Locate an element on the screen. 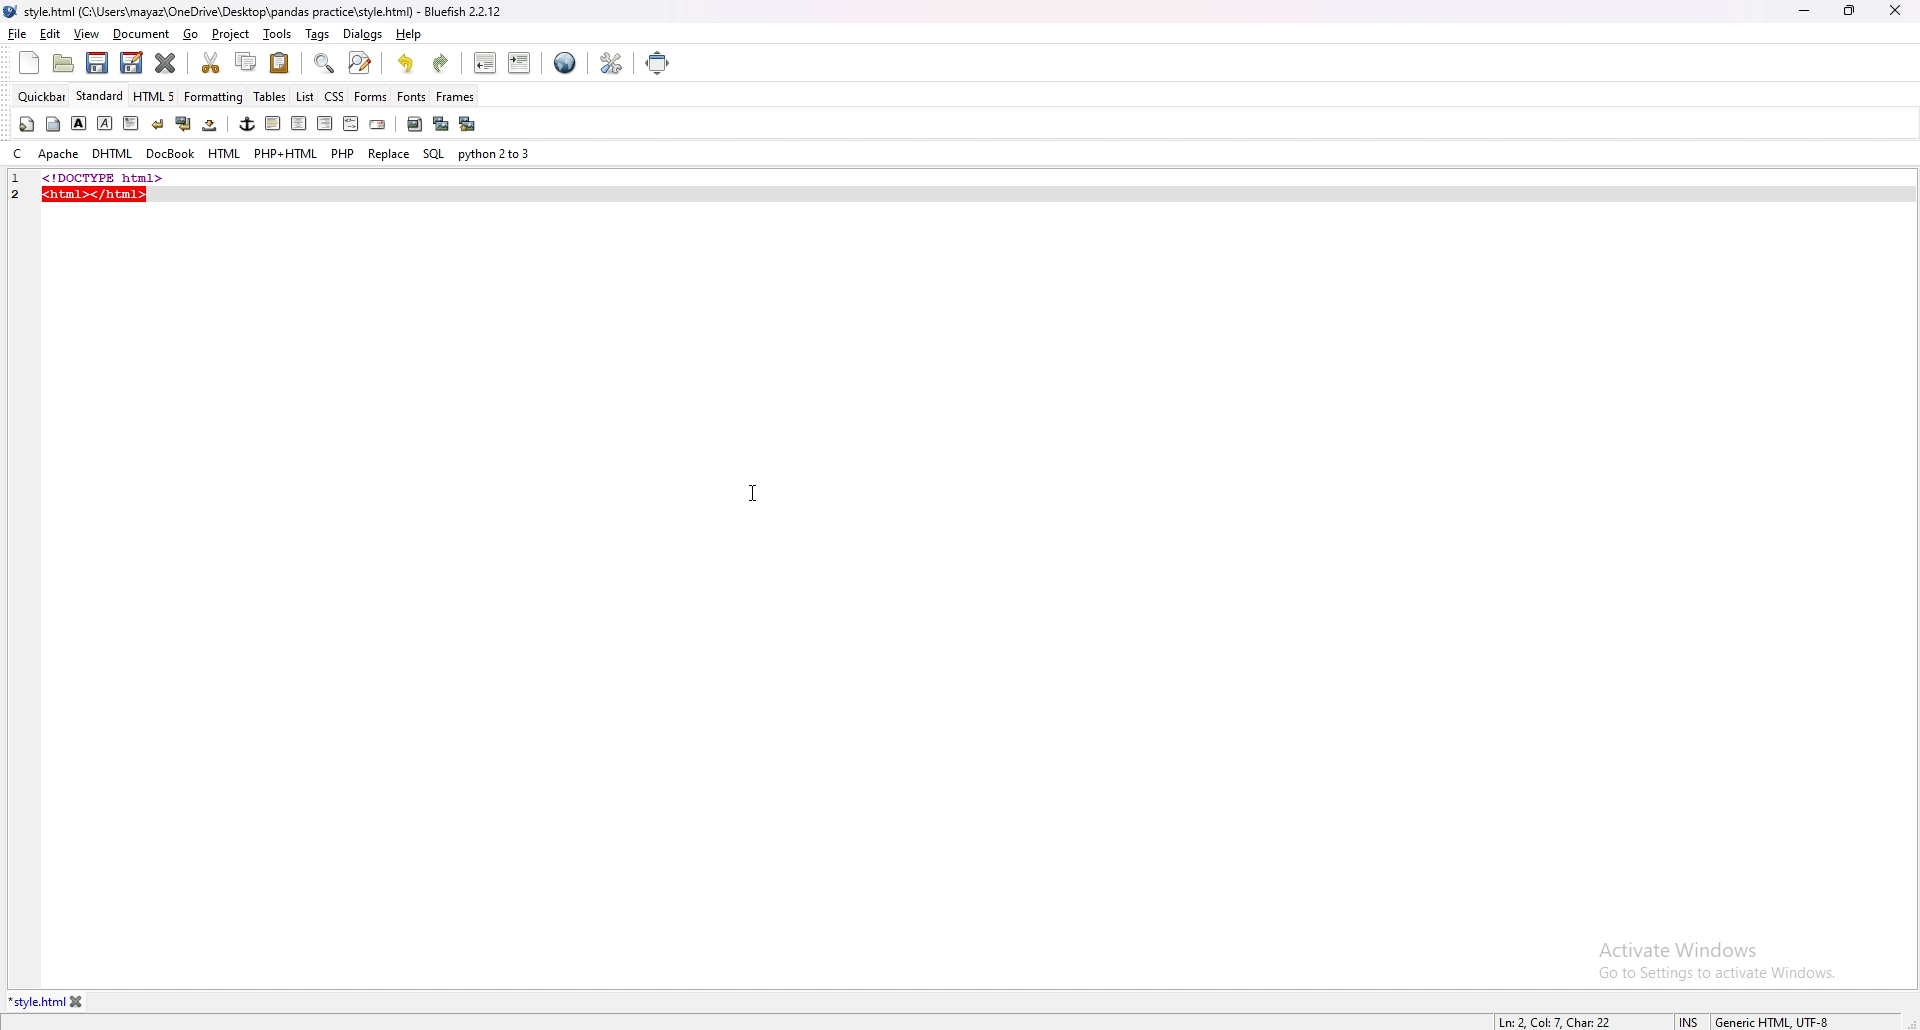 The height and width of the screenshot is (1030, 1920). encoding is located at coordinates (1772, 1020).